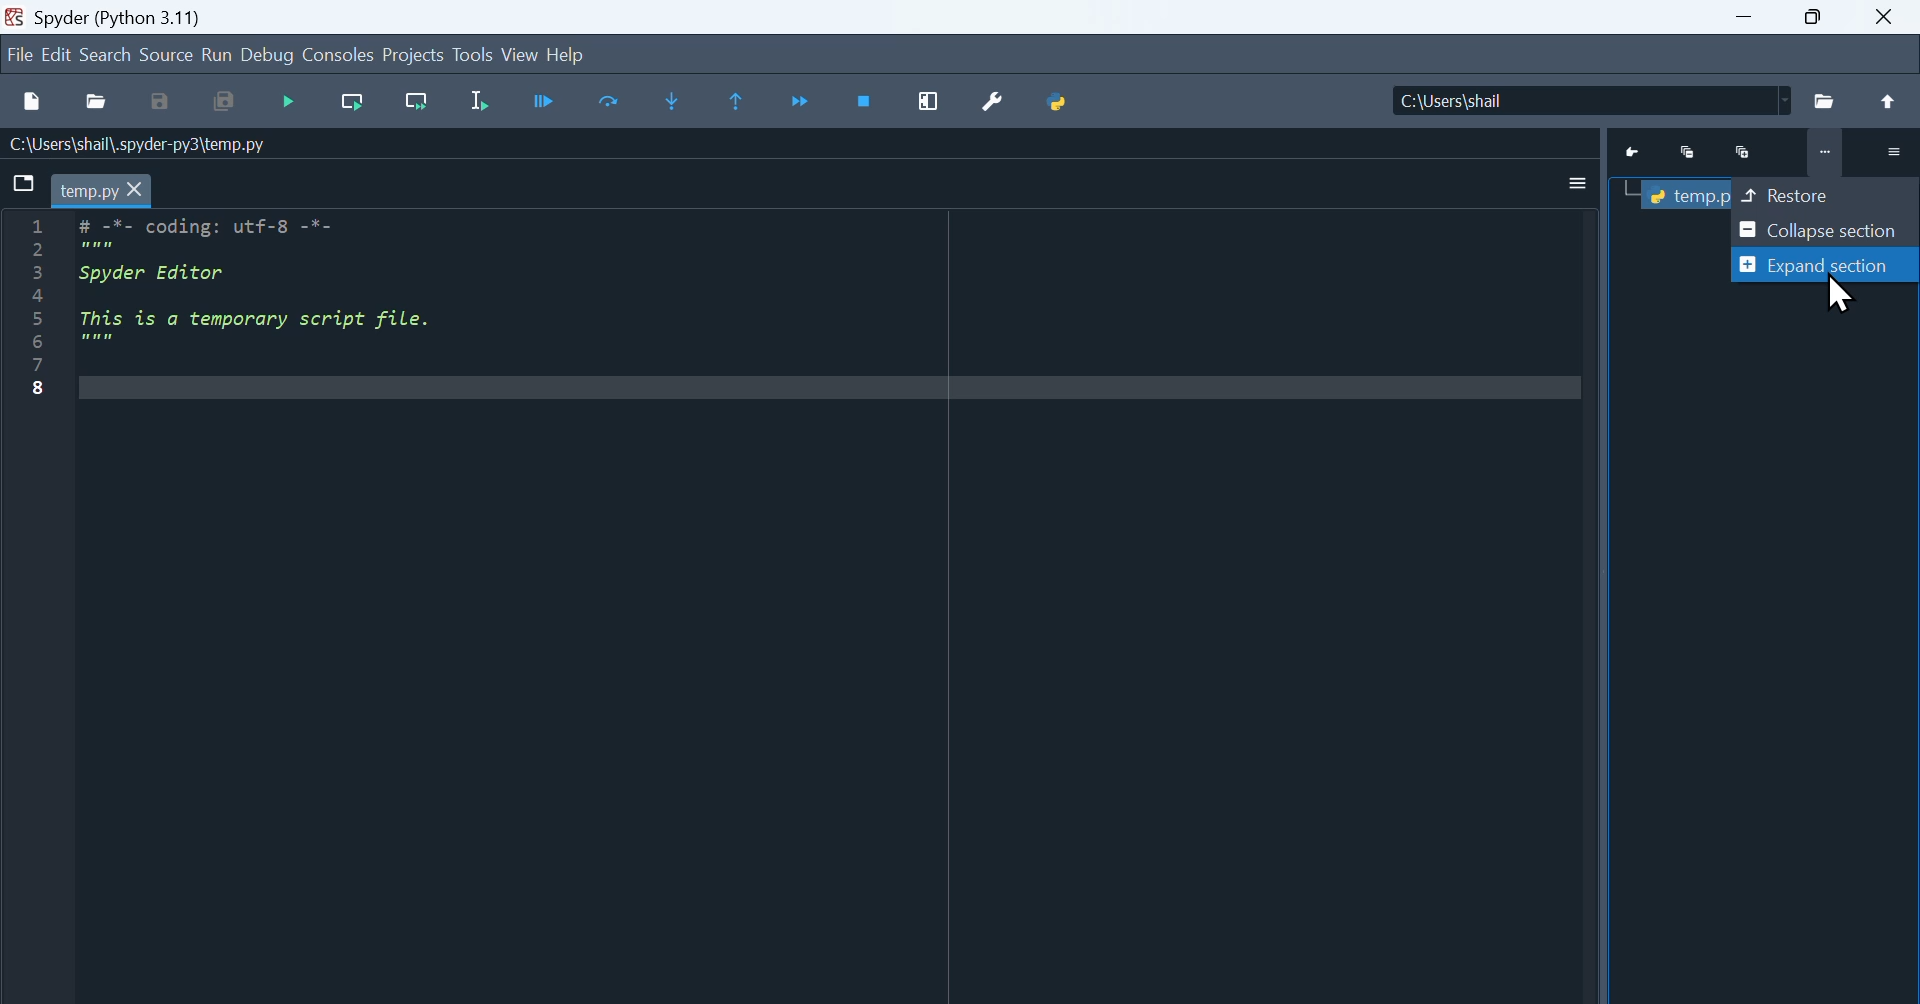 This screenshot has height=1004, width=1920. What do you see at coordinates (1825, 265) in the screenshot?
I see `Expand section` at bounding box center [1825, 265].